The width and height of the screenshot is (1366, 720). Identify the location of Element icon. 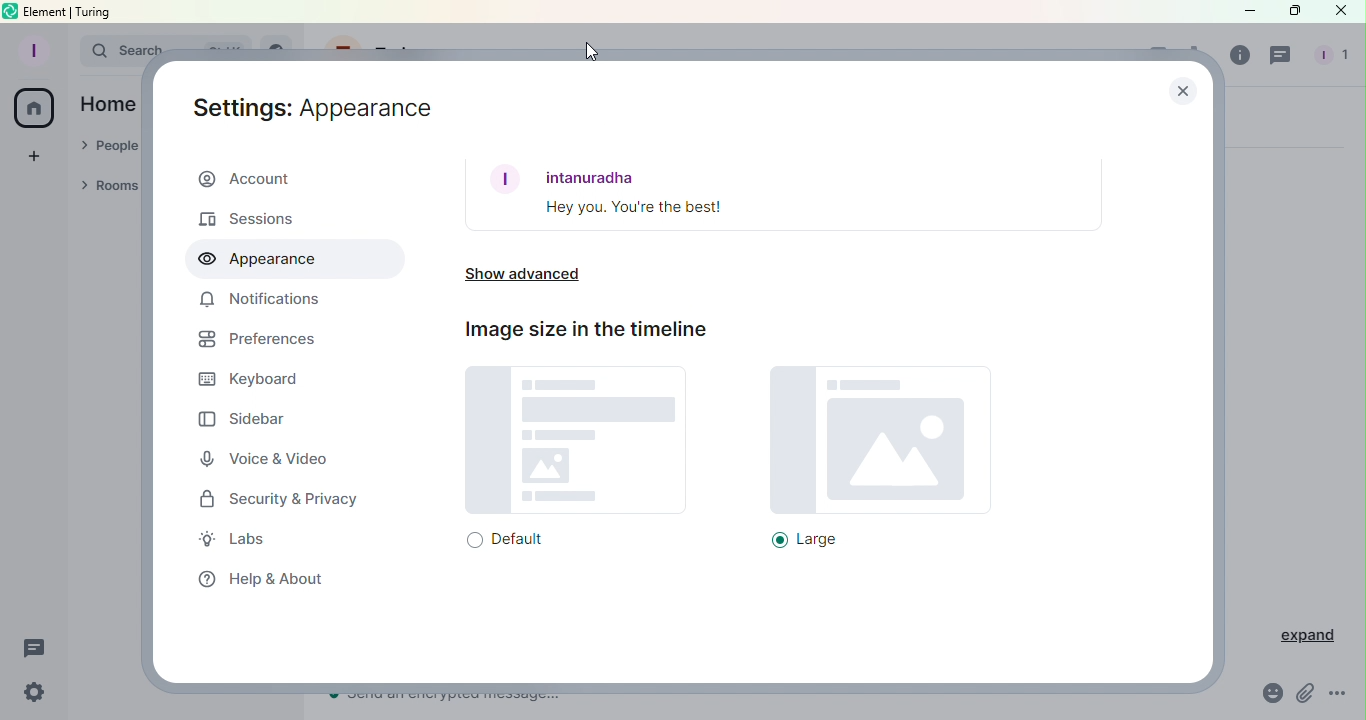
(11, 11).